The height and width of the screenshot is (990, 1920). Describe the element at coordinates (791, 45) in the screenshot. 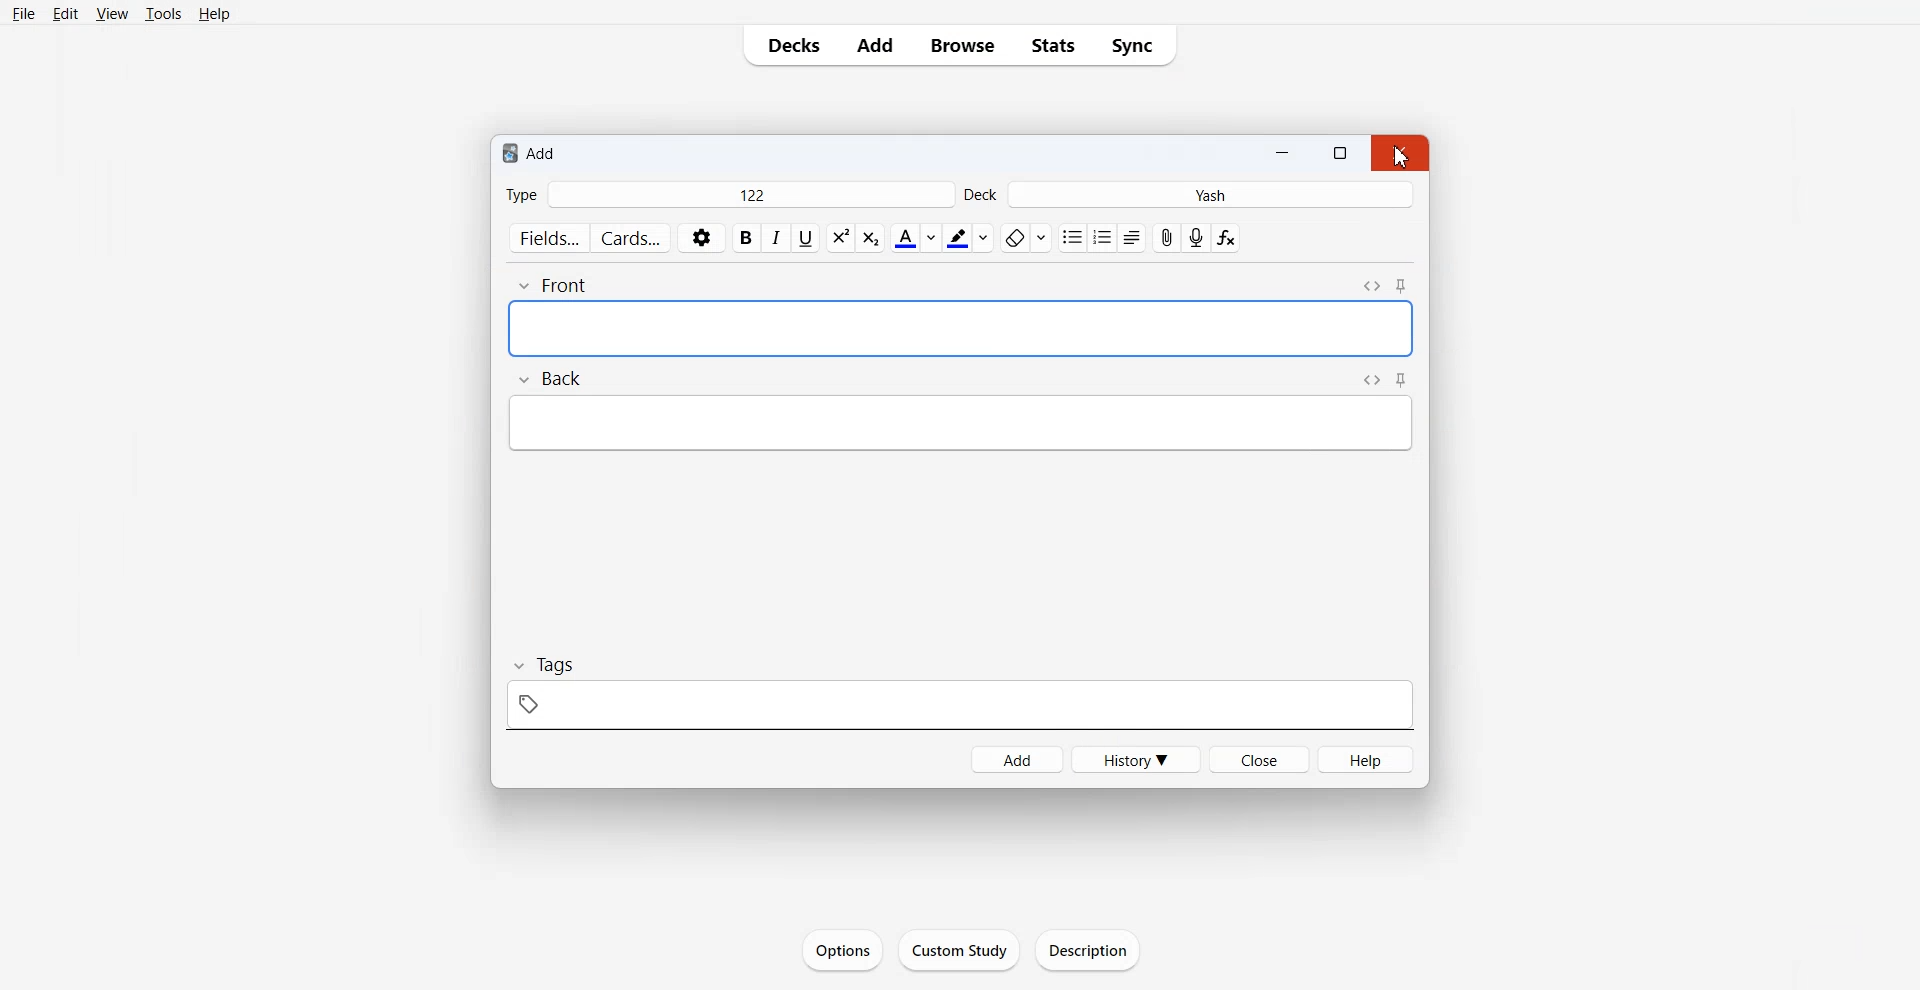

I see `Decks` at that location.